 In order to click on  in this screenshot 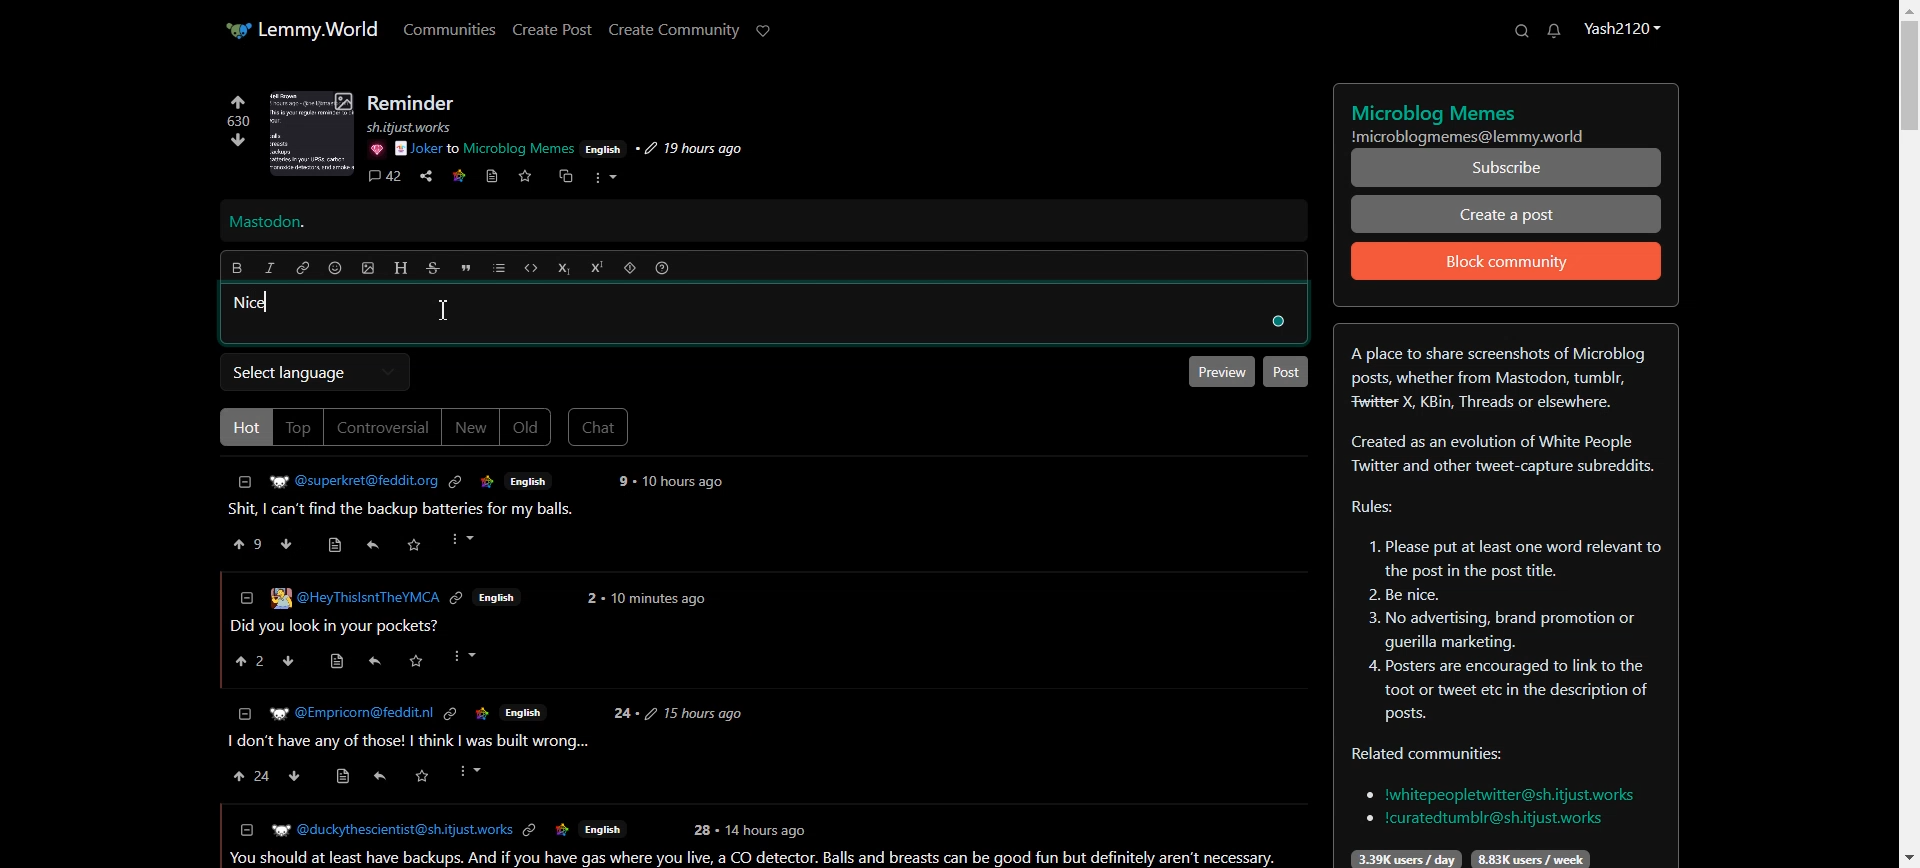, I will do `click(421, 127)`.